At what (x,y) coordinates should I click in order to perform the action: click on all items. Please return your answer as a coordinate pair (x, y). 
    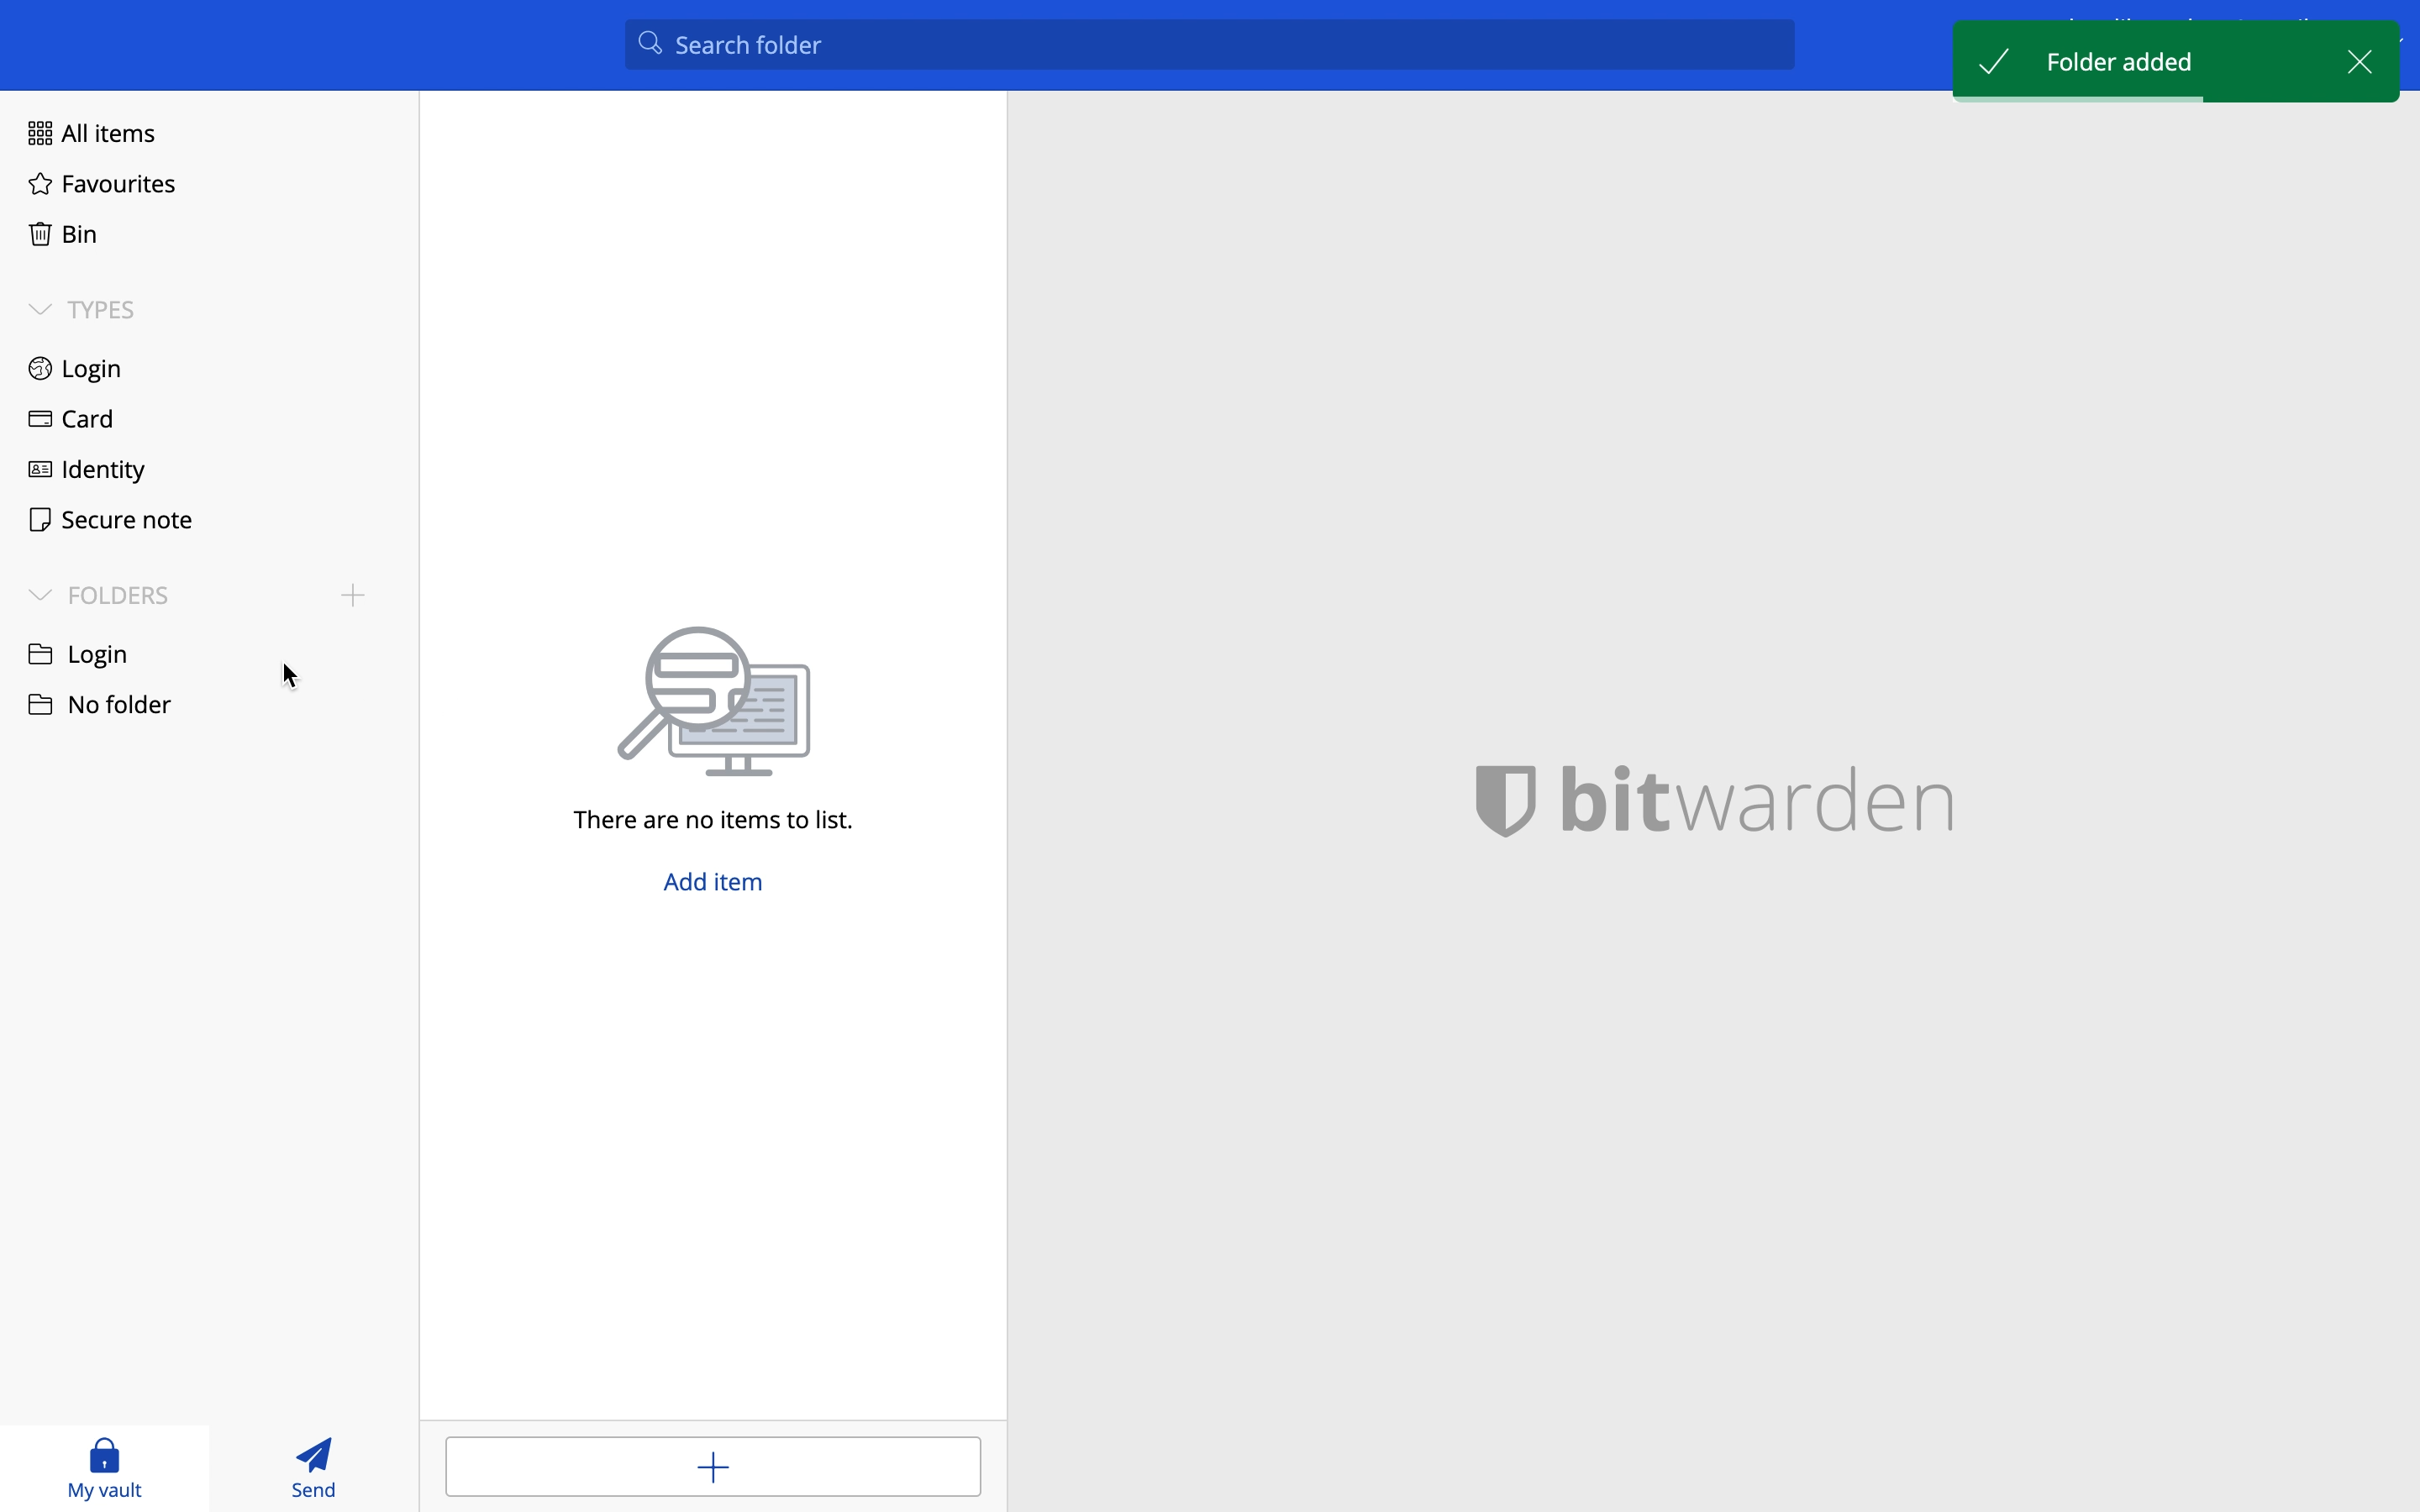
    Looking at the image, I should click on (86, 130).